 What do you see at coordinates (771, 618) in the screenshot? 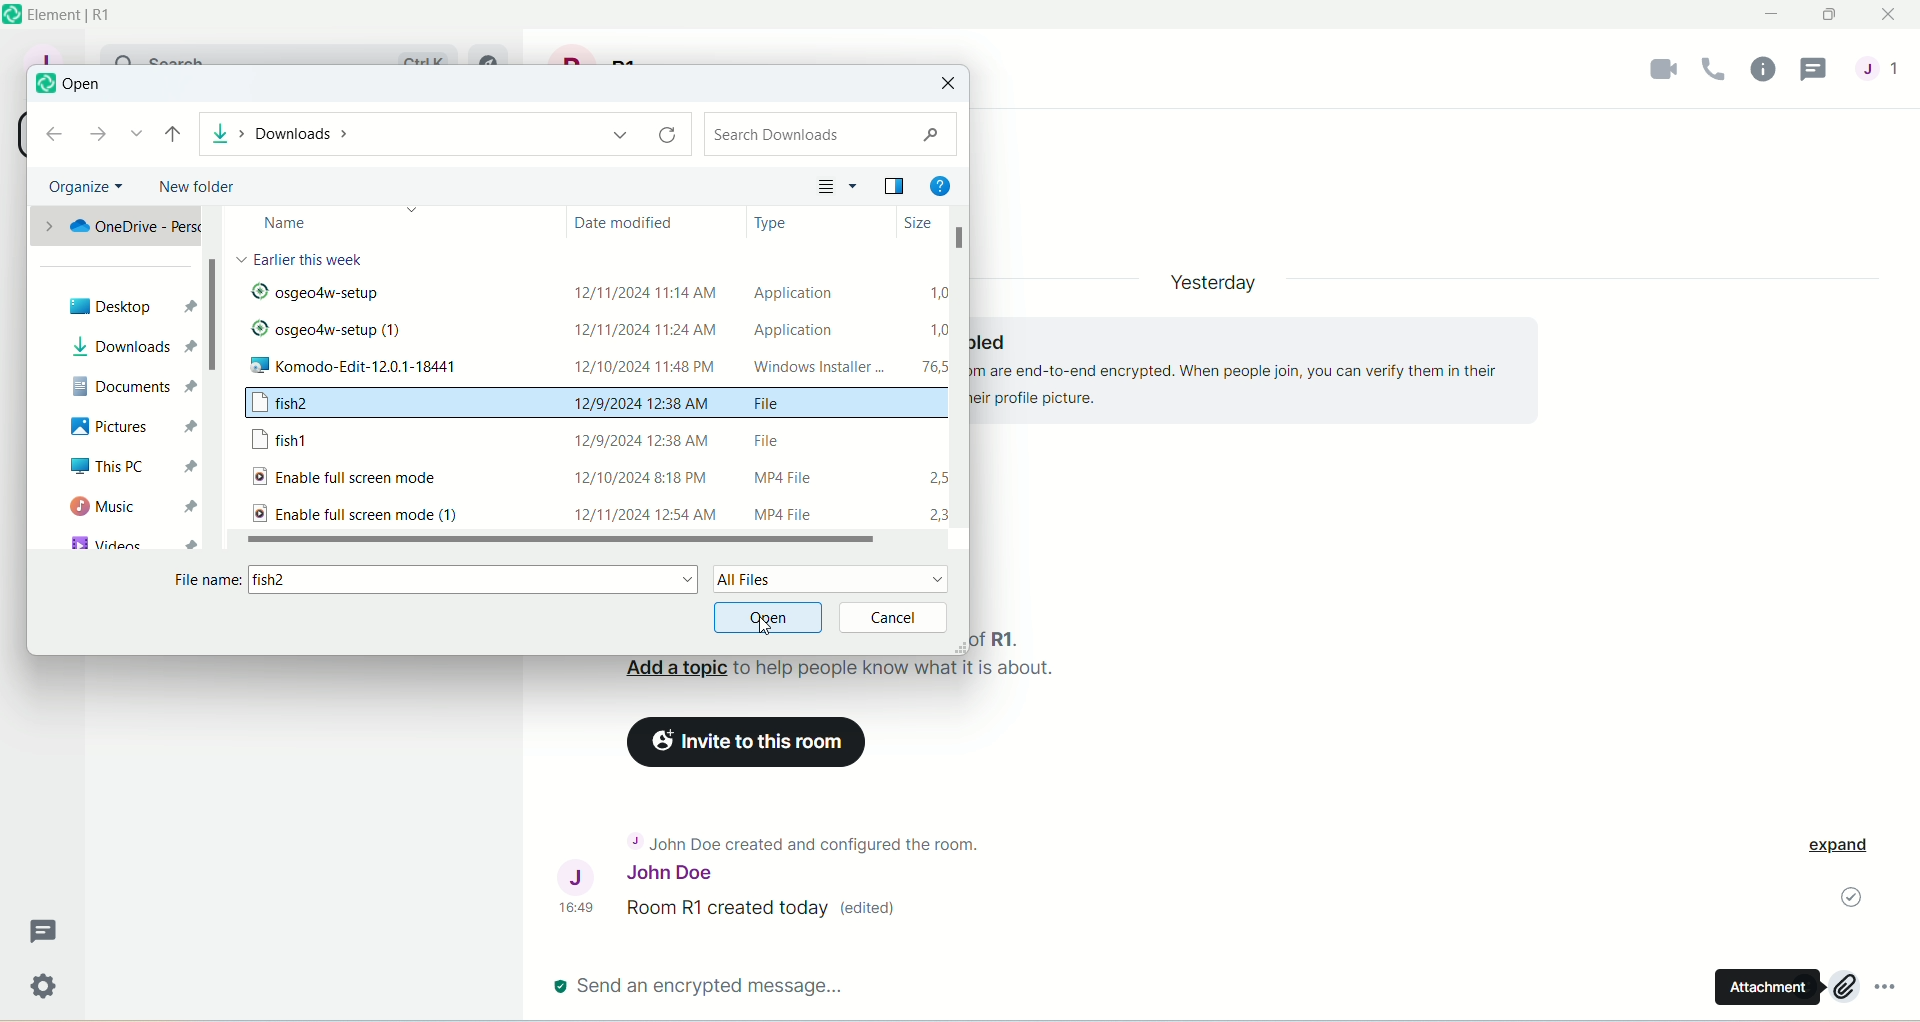
I see `open` at bounding box center [771, 618].